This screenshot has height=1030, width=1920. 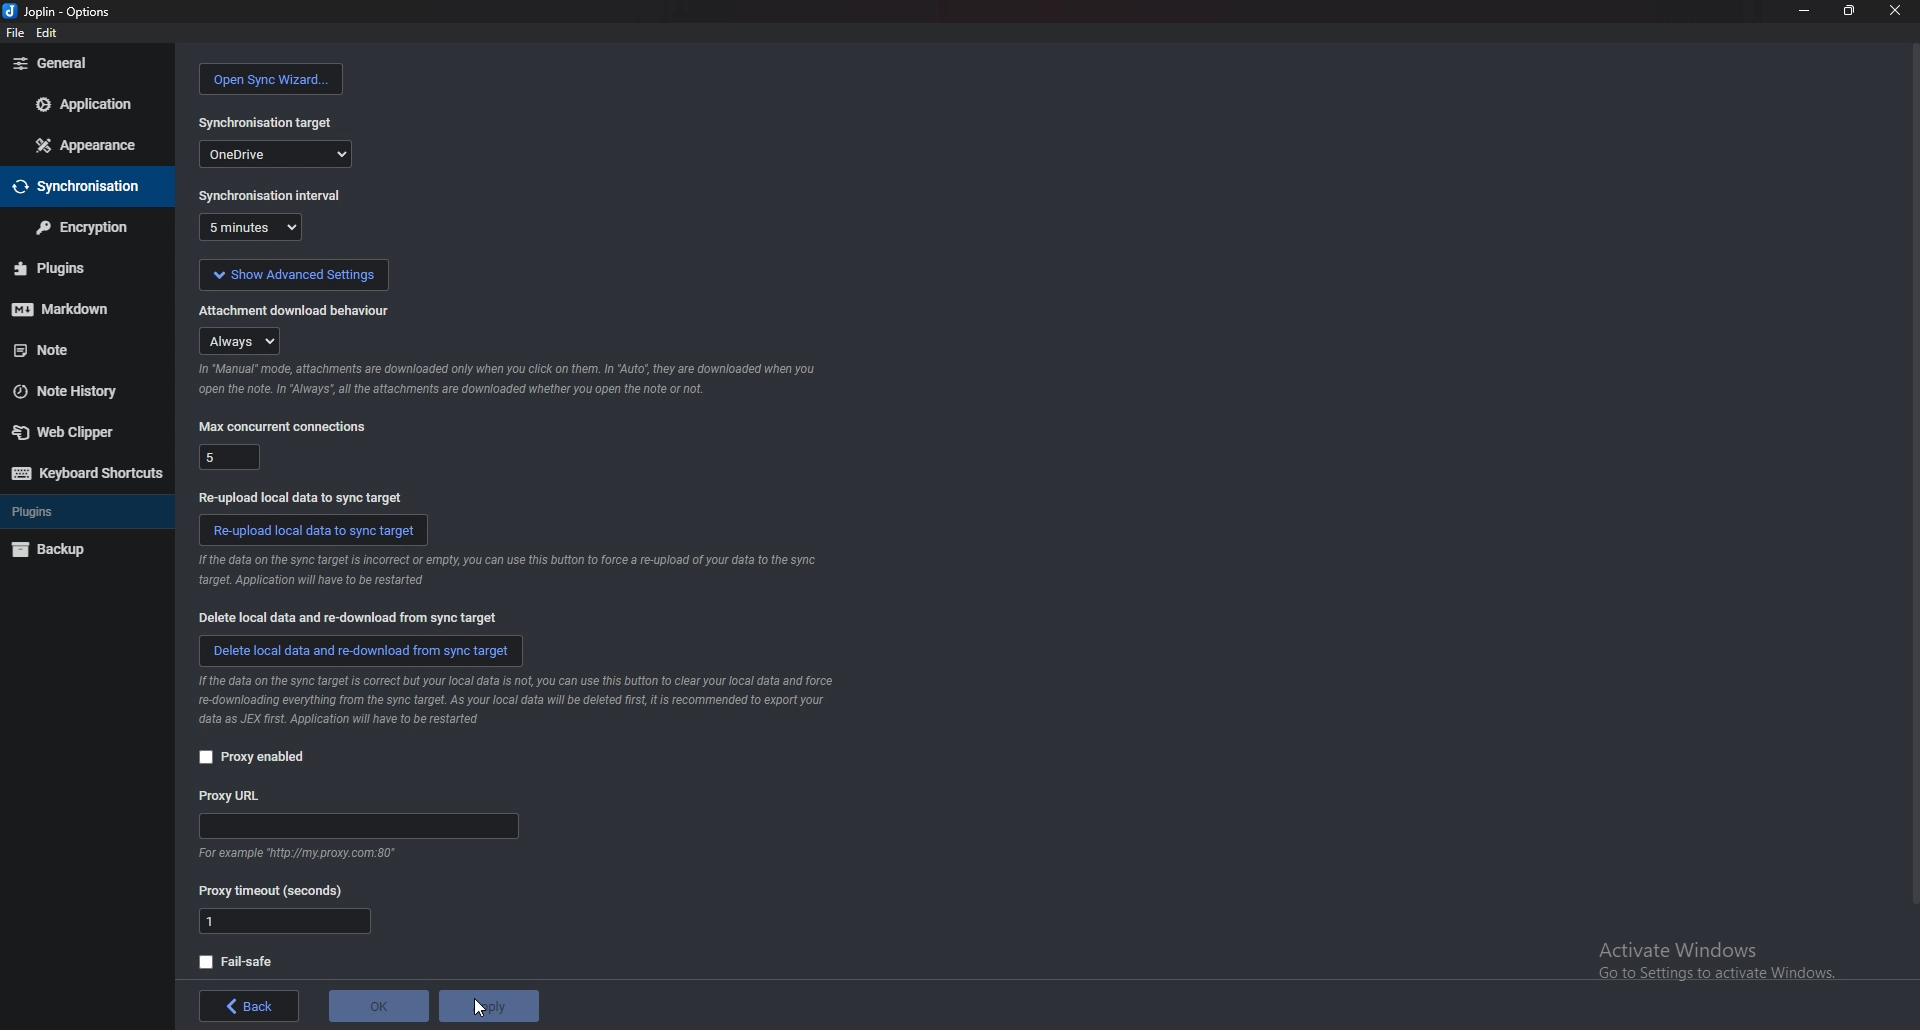 What do you see at coordinates (269, 79) in the screenshot?
I see `open sync wizard` at bounding box center [269, 79].